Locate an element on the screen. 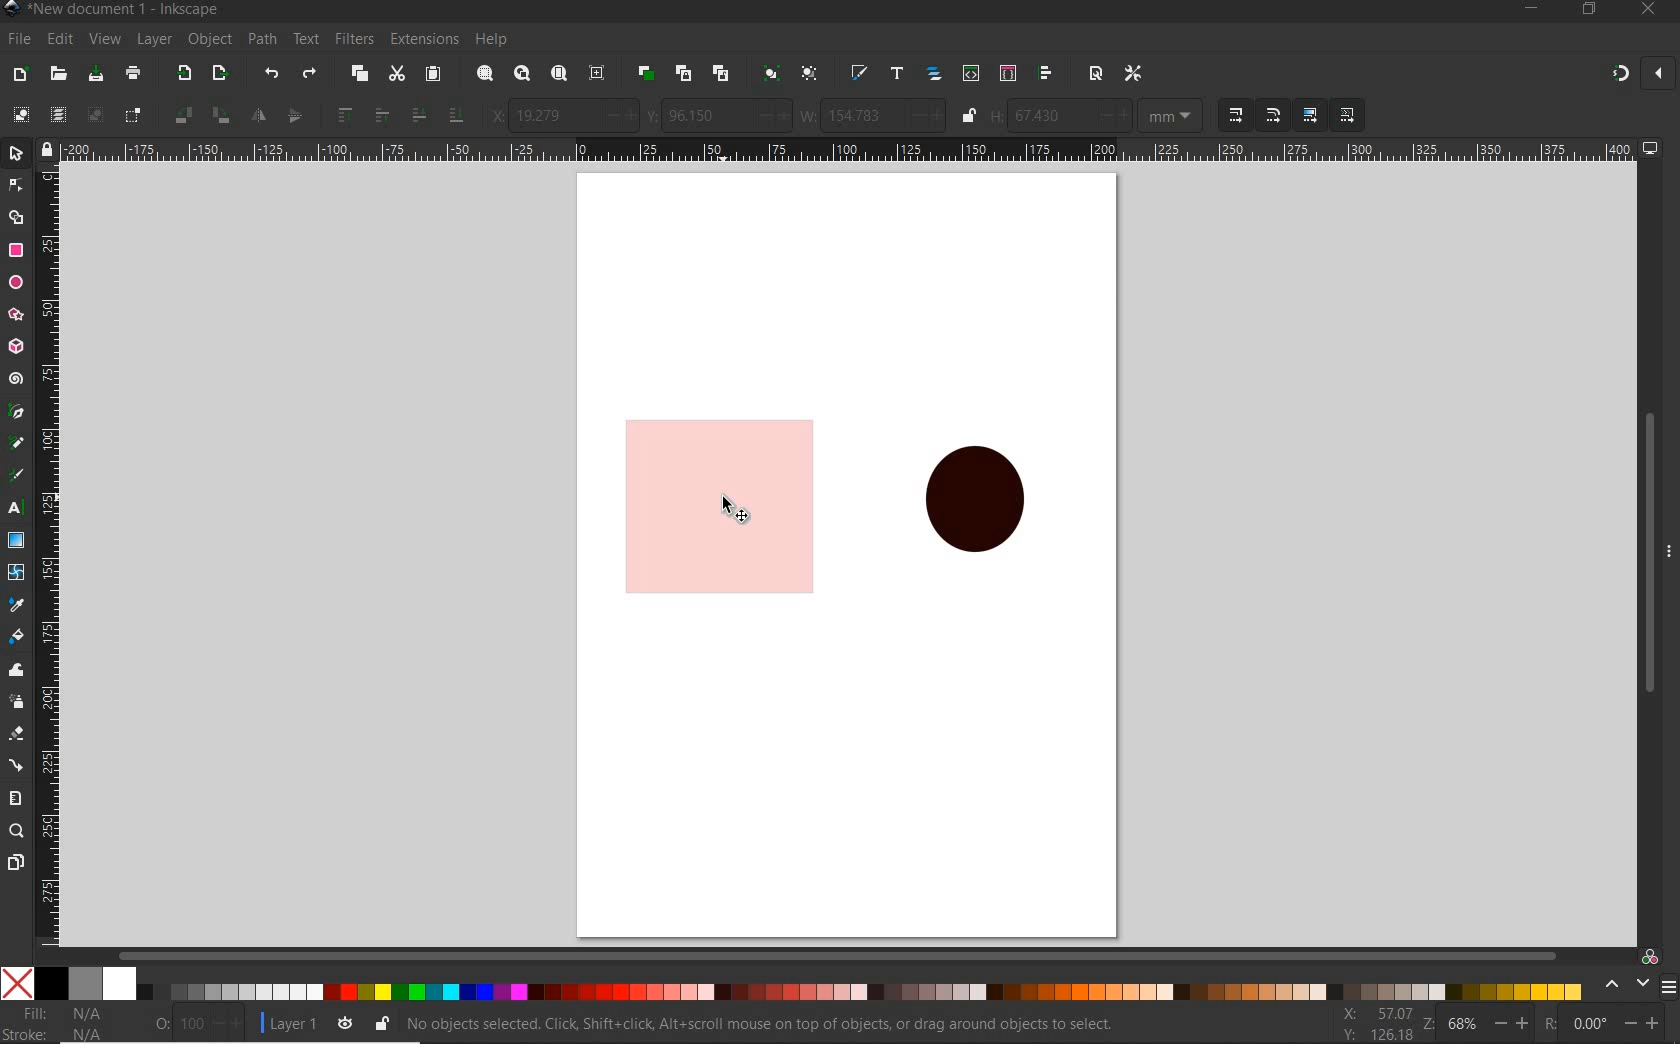 The height and width of the screenshot is (1044, 1680). cut is located at coordinates (397, 73).